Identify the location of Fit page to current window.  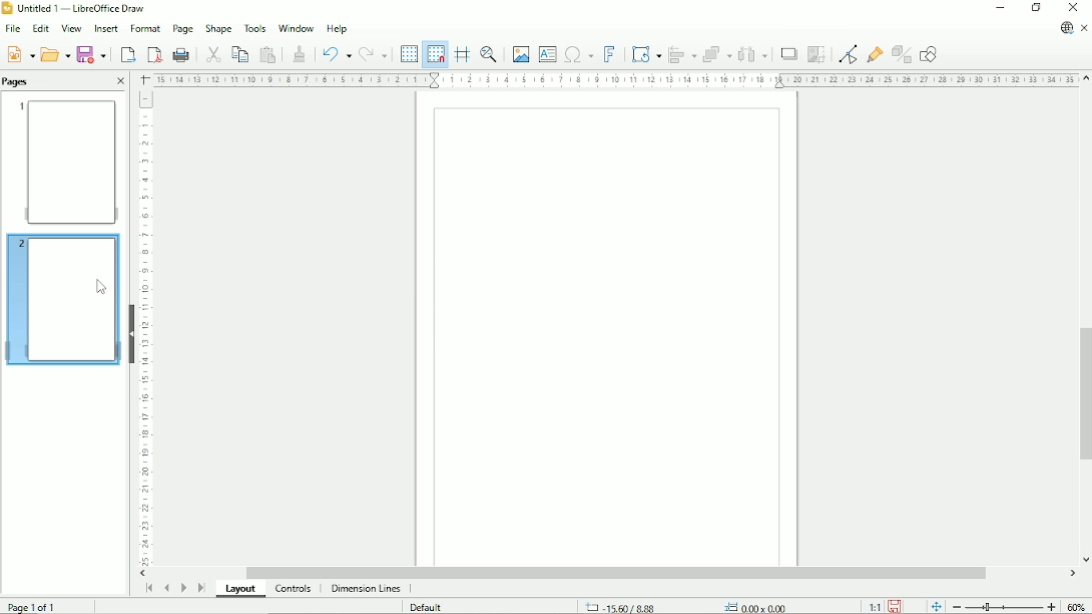
(935, 605).